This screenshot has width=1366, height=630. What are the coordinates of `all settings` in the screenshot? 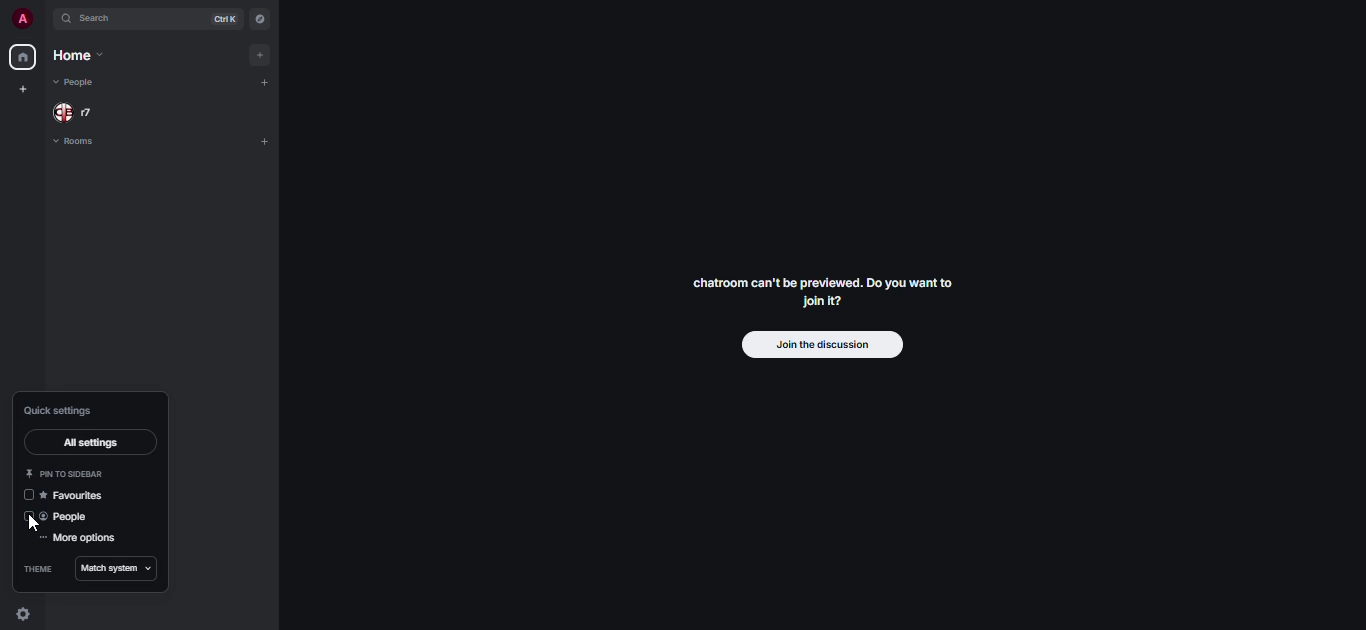 It's located at (88, 444).